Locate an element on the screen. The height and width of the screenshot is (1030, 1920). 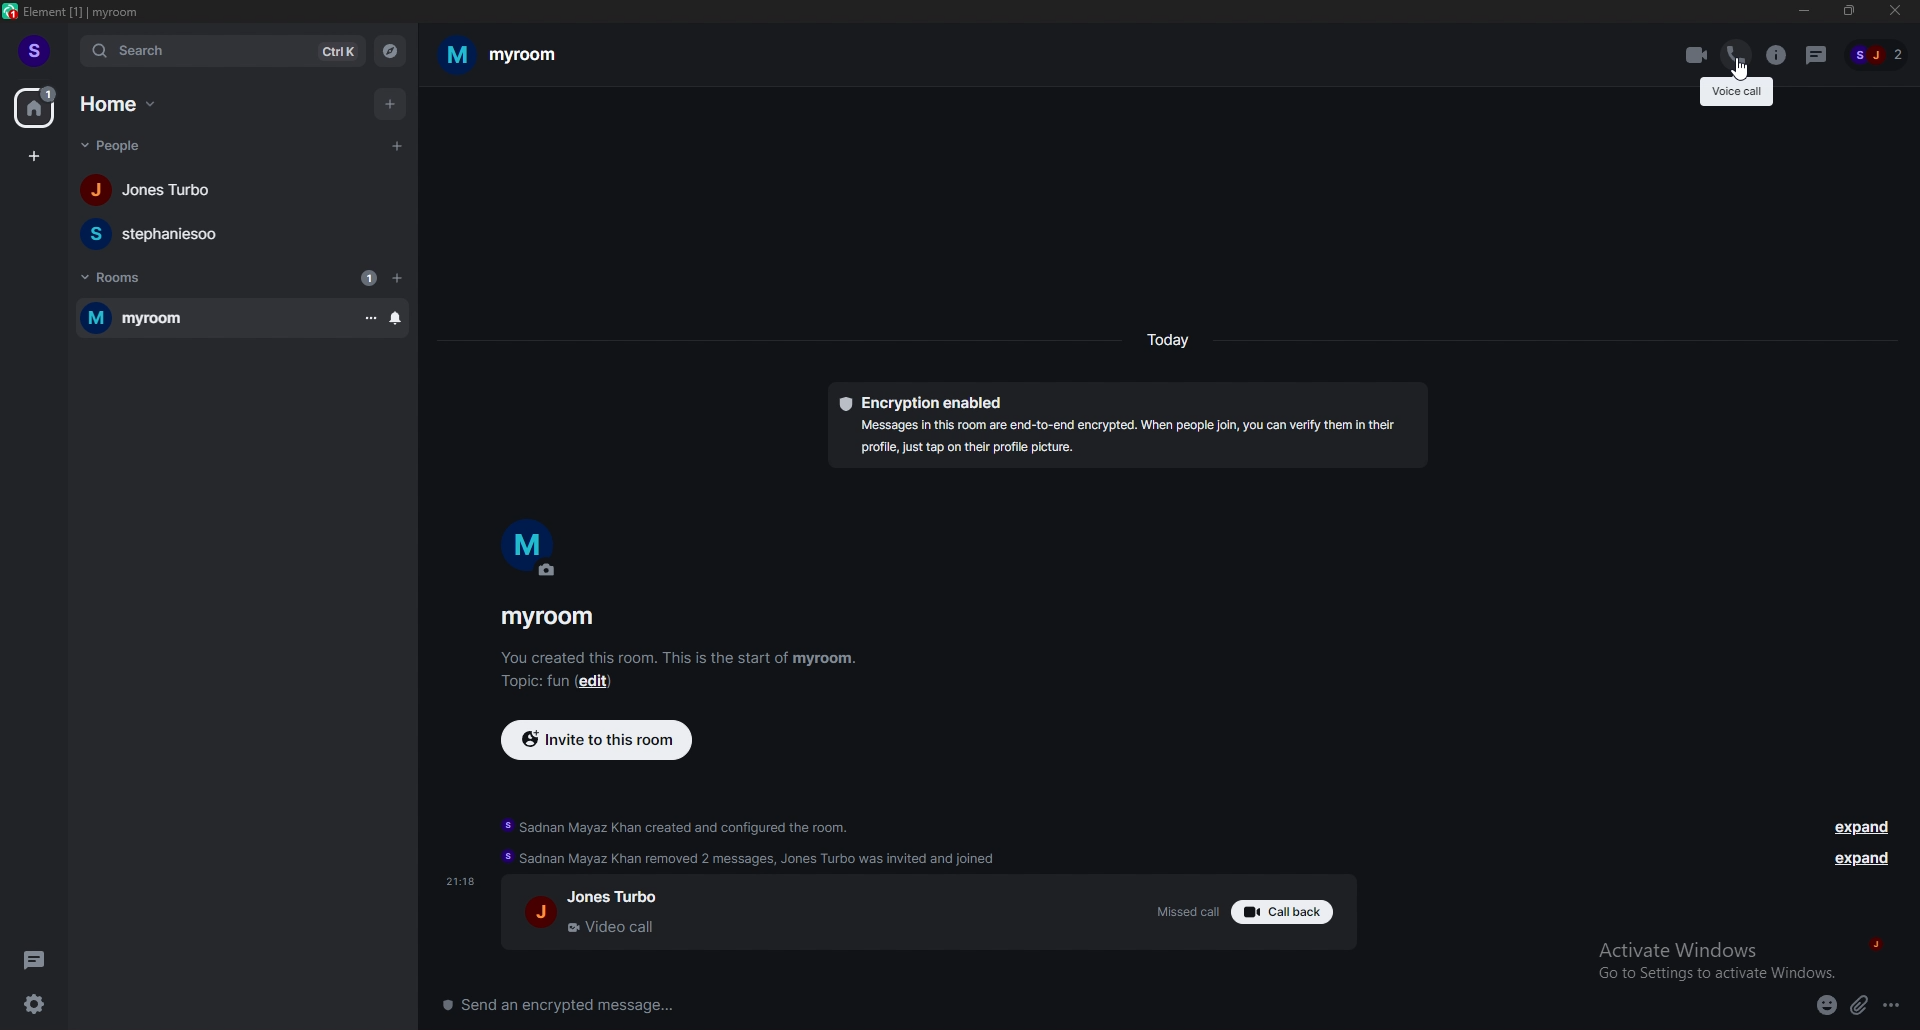
room photo is located at coordinates (528, 550).